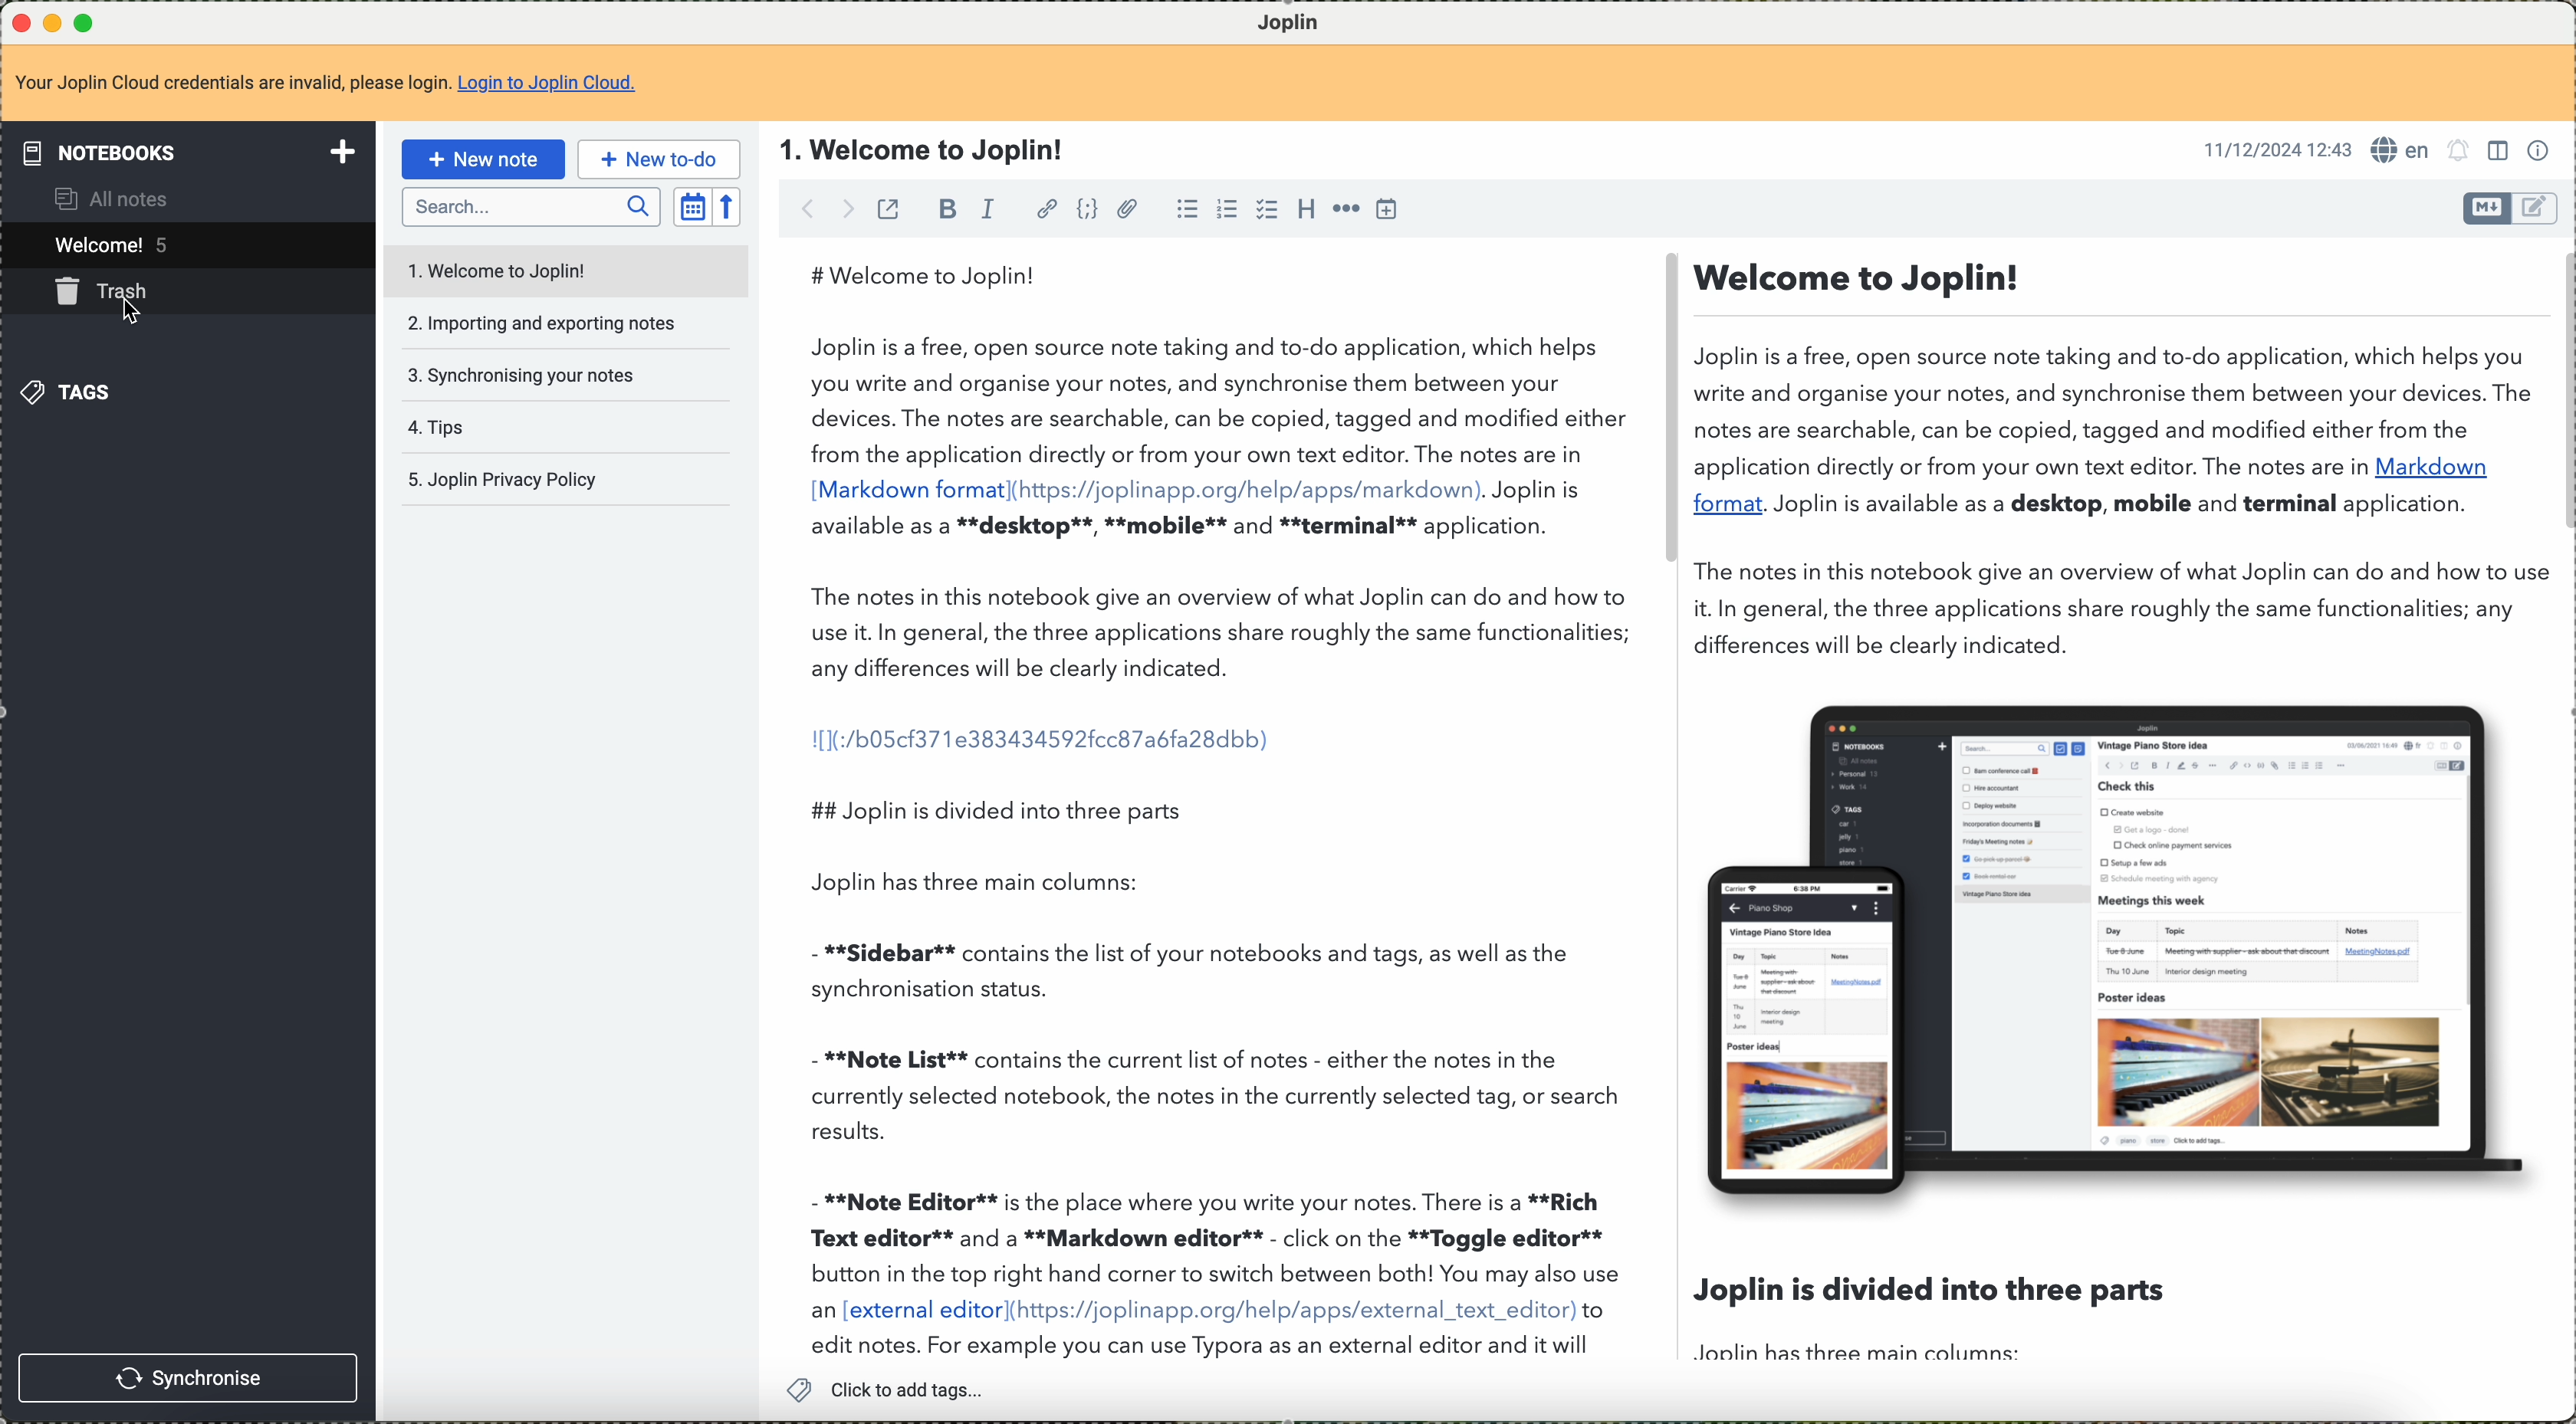 The image size is (2576, 1424). What do you see at coordinates (530, 204) in the screenshot?
I see `search bar` at bounding box center [530, 204].